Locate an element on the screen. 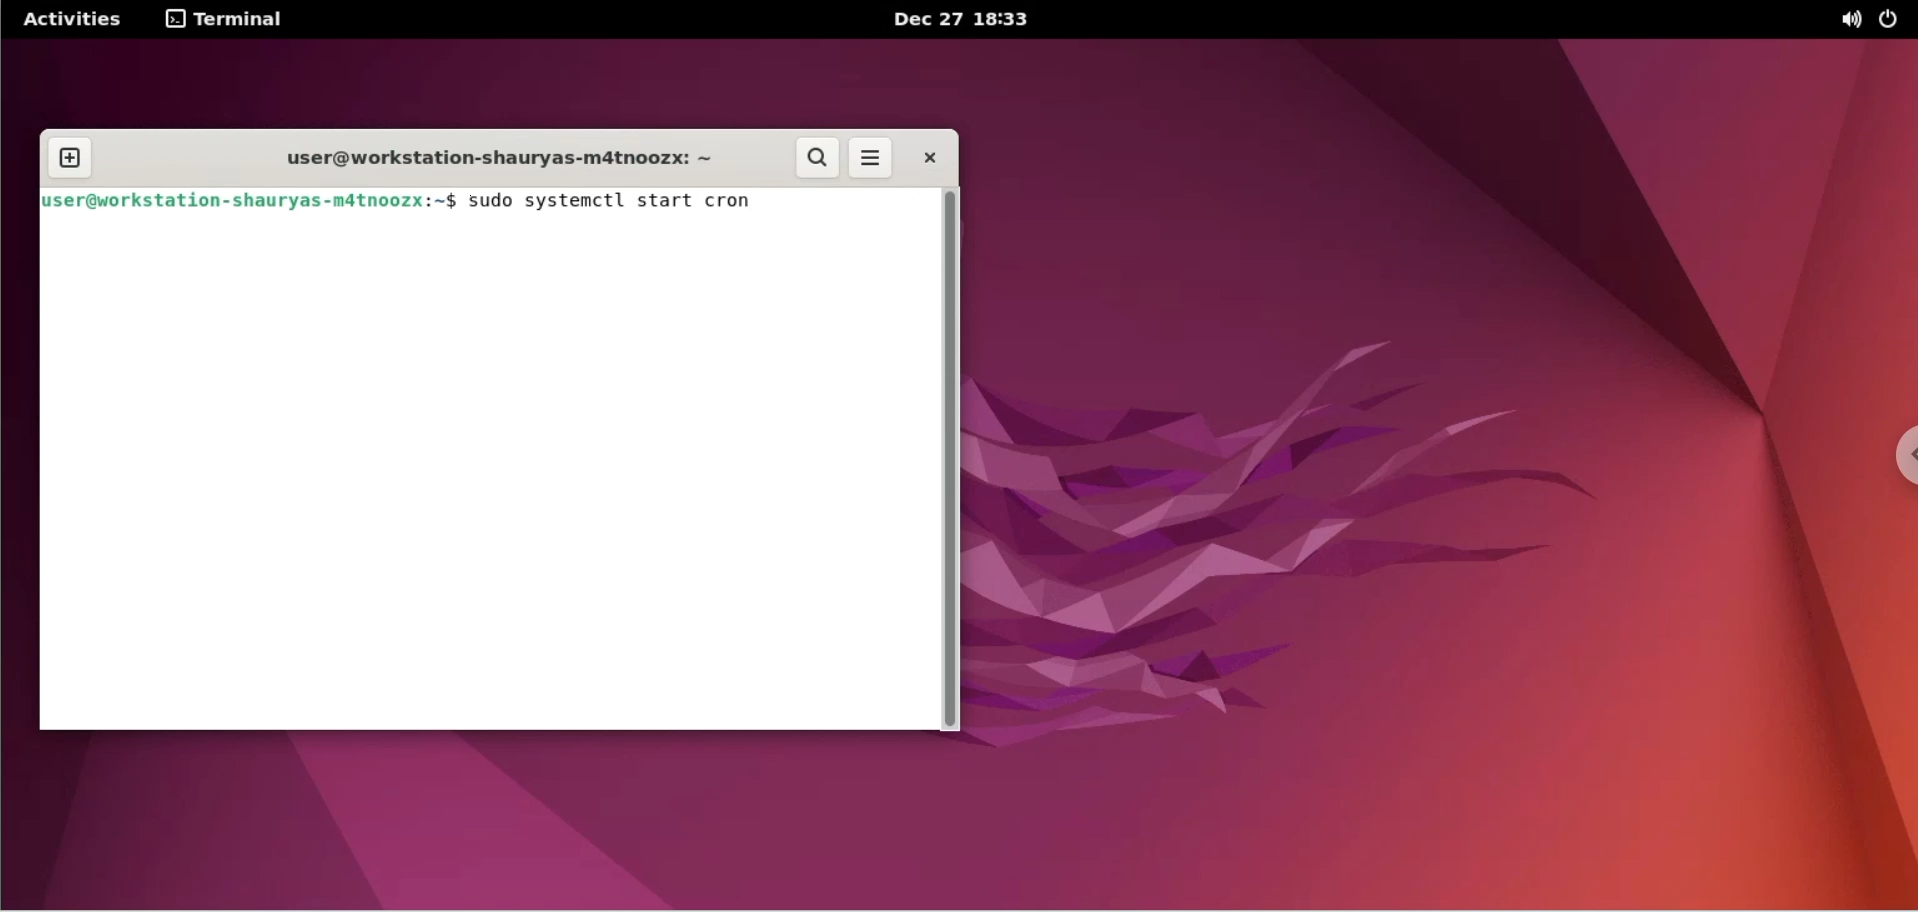  new tab is located at coordinates (68, 156).